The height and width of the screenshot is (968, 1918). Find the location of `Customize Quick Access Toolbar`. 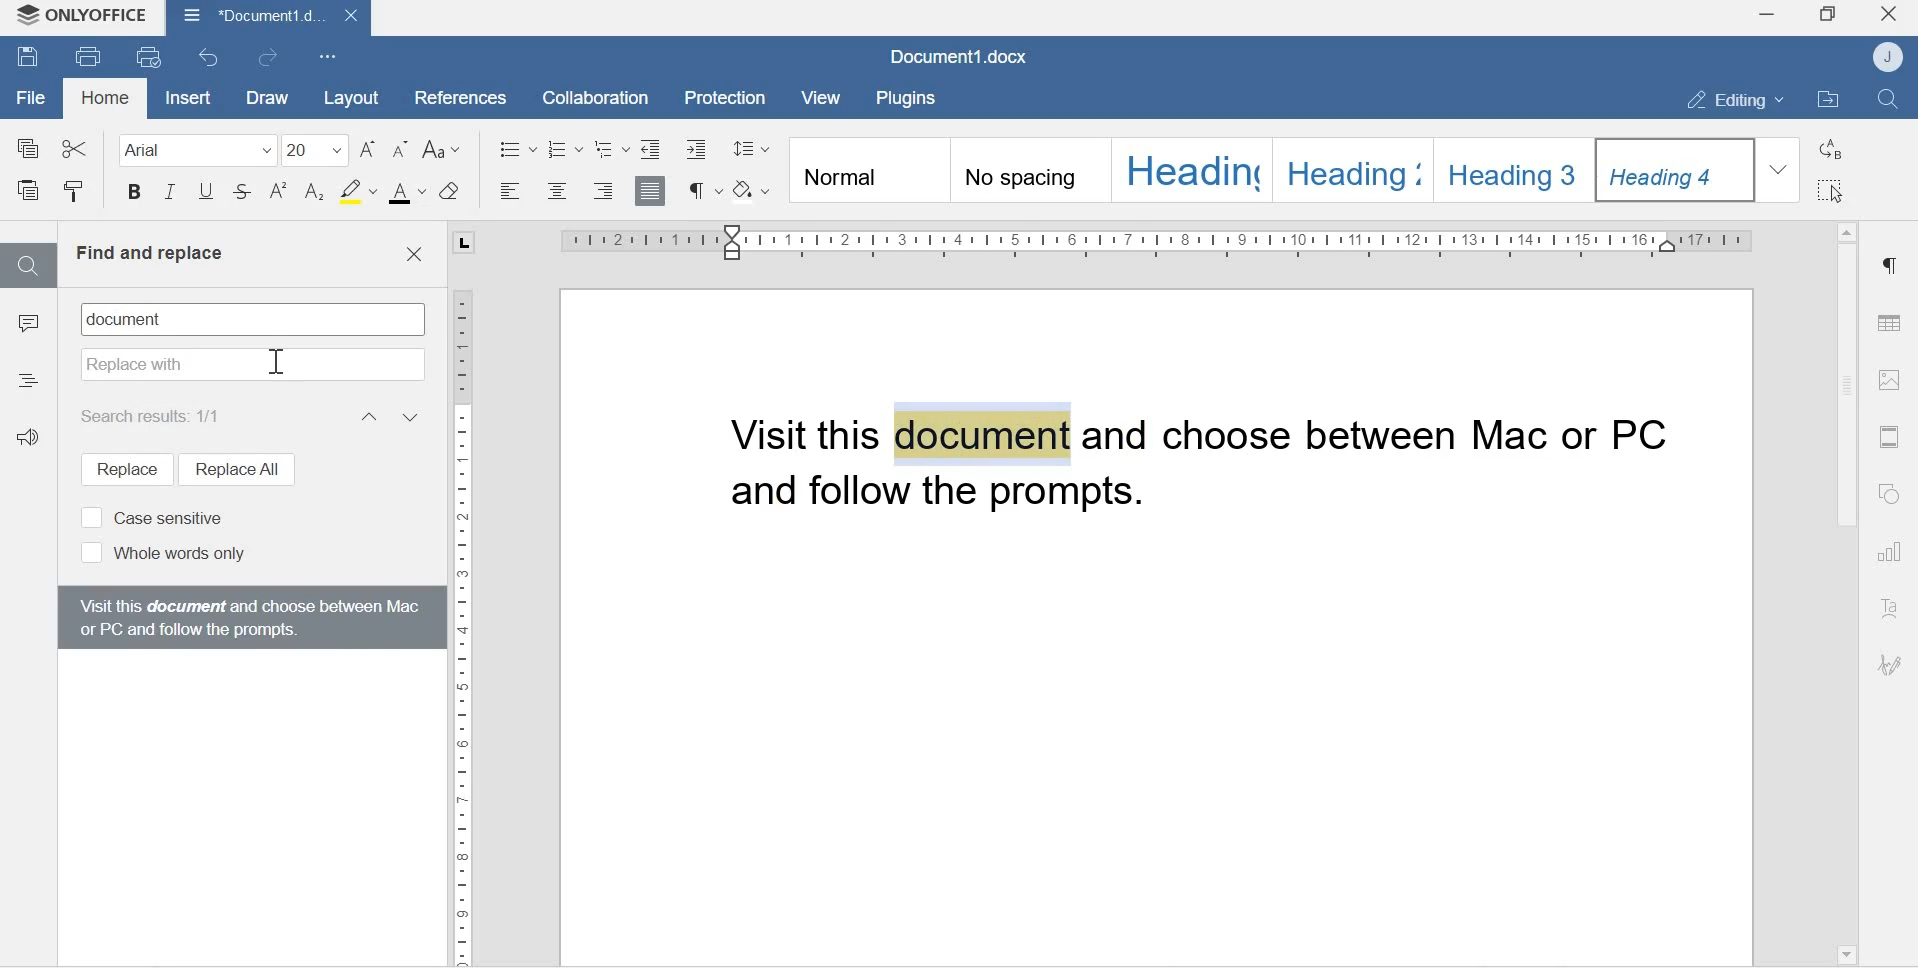

Customize Quick Access Toolbar is located at coordinates (329, 55).